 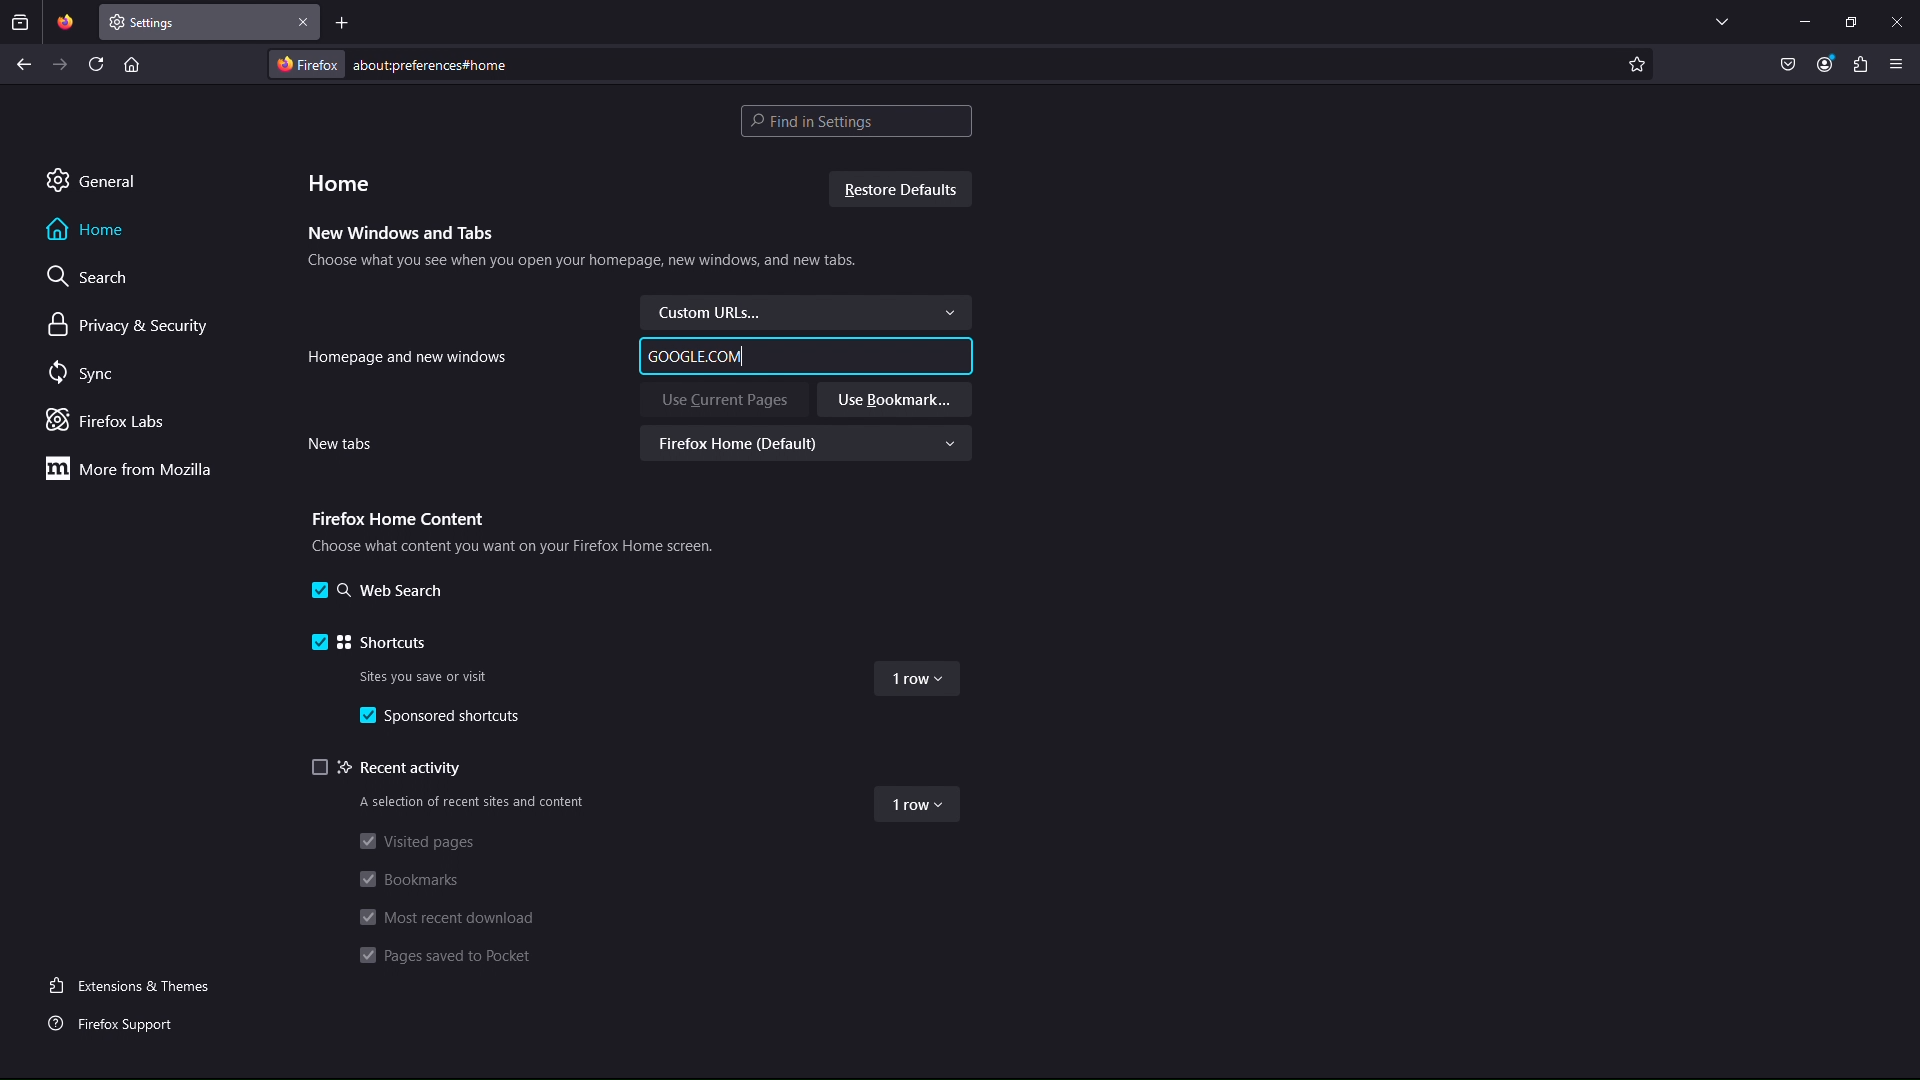 I want to click on 1 row, so click(x=920, y=683).